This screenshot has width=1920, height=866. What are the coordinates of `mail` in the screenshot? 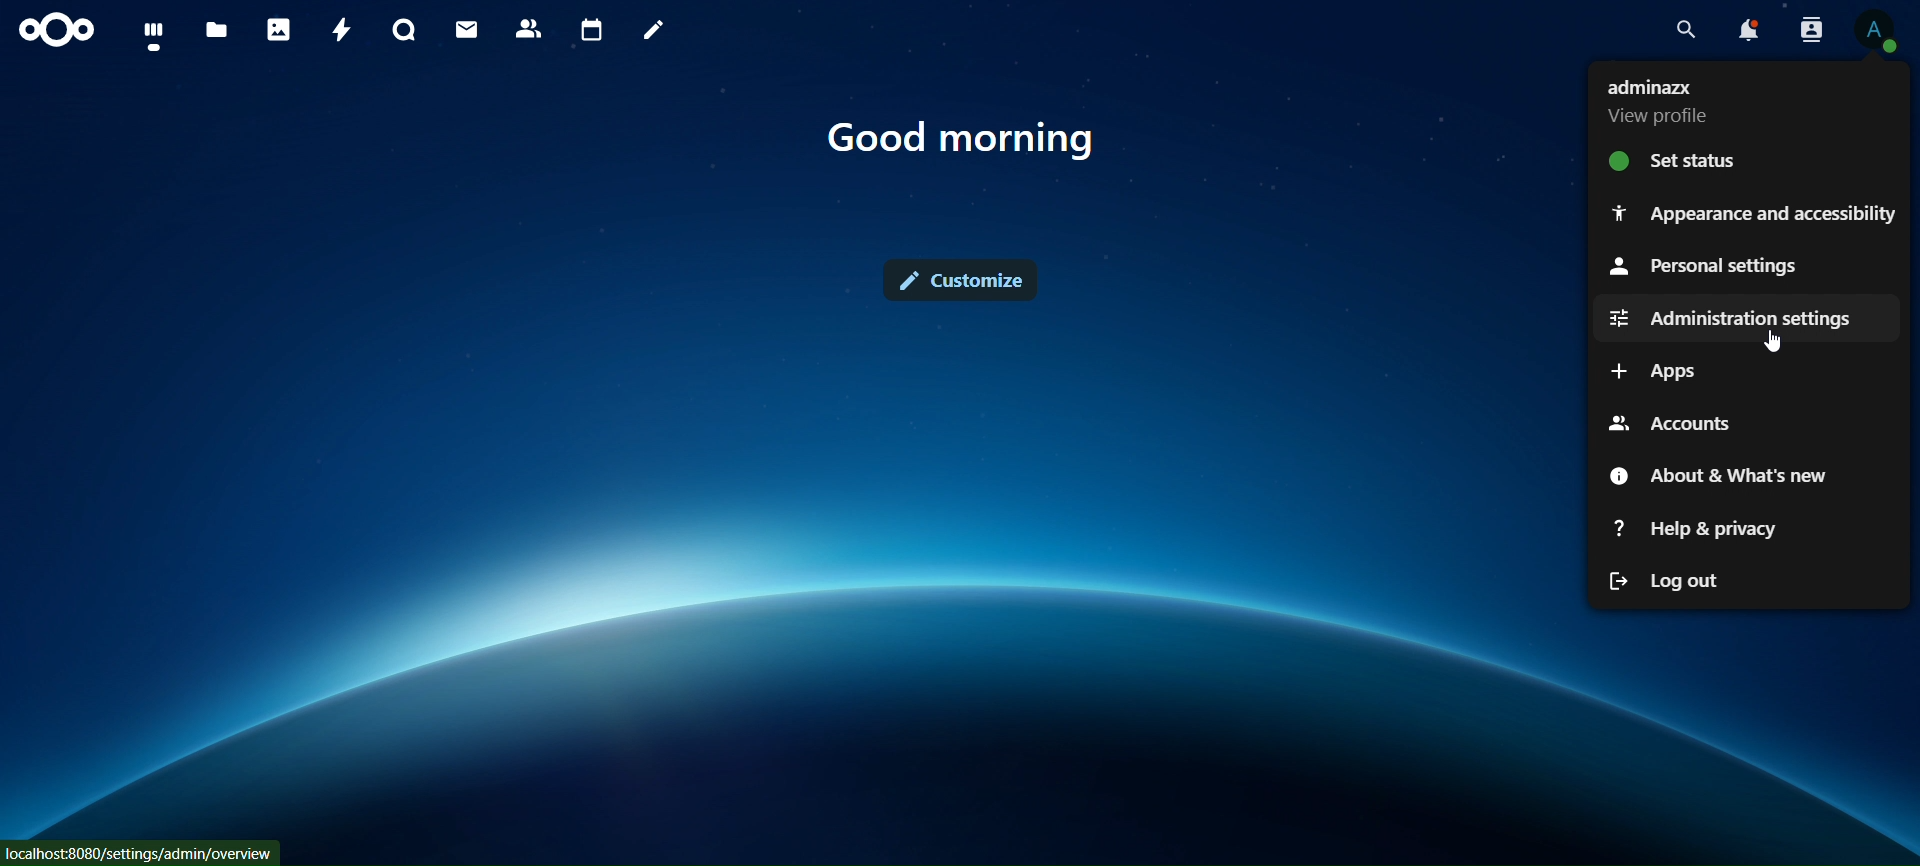 It's located at (464, 30).